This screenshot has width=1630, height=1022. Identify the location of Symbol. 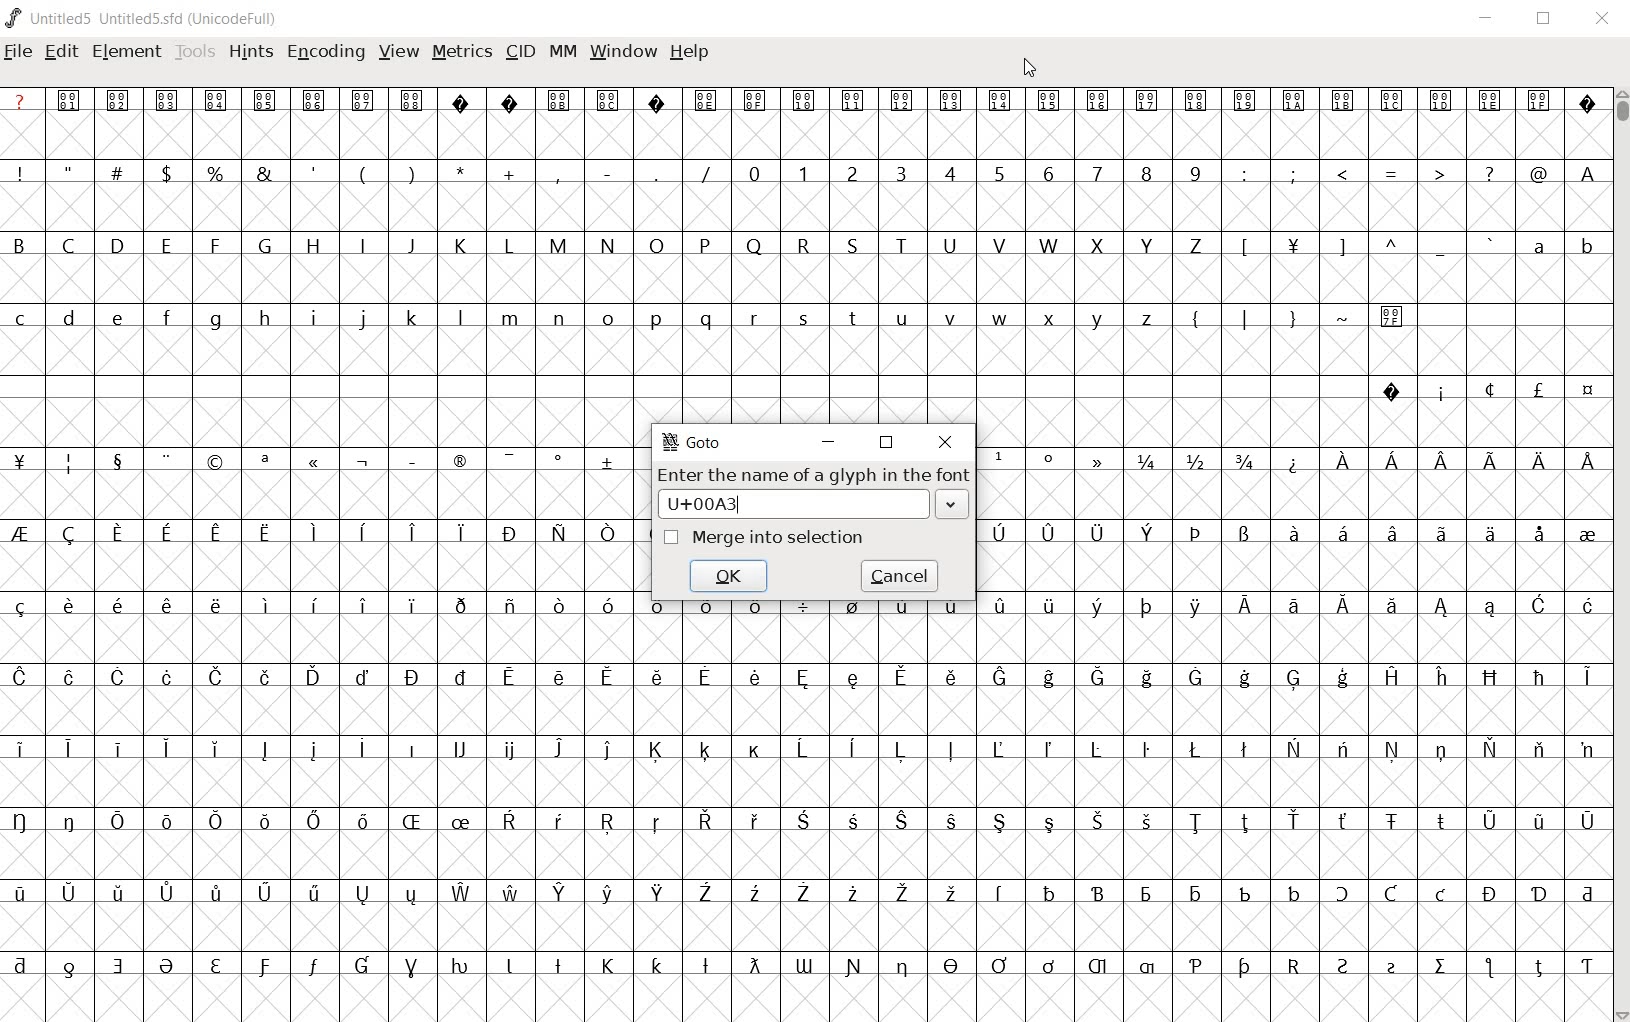
(902, 823).